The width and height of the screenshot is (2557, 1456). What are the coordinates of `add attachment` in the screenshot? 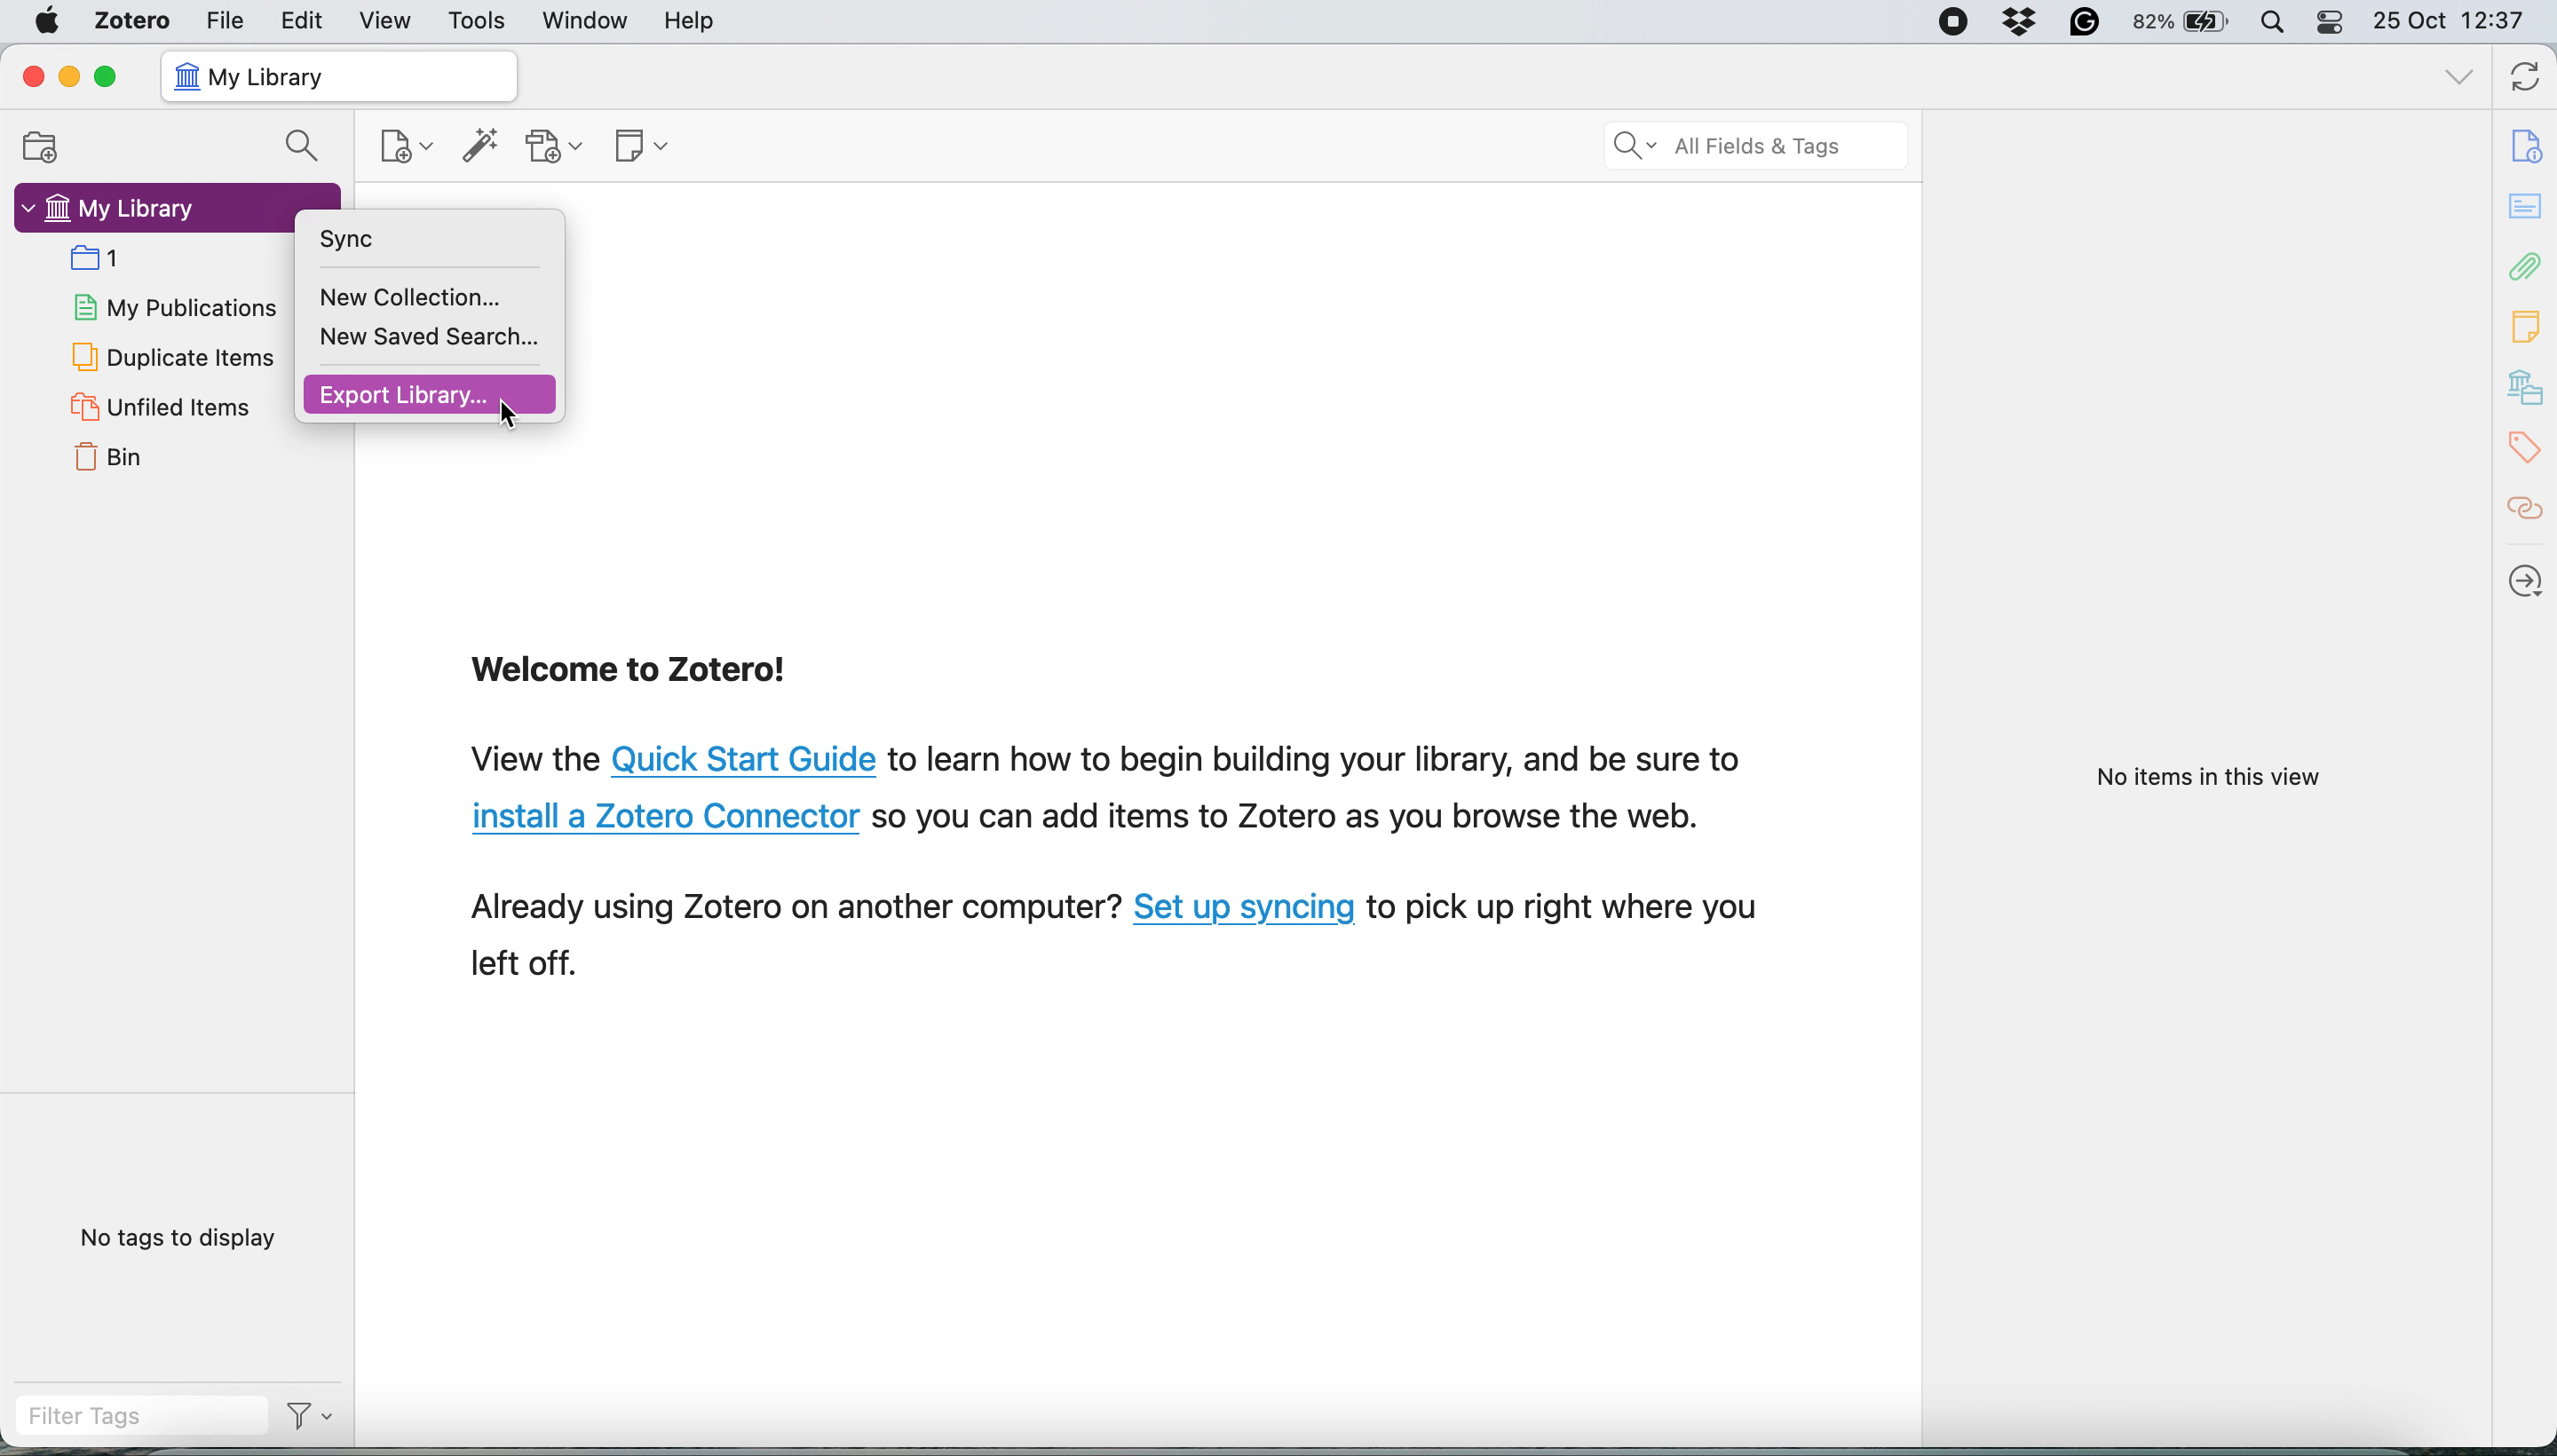 It's located at (558, 145).